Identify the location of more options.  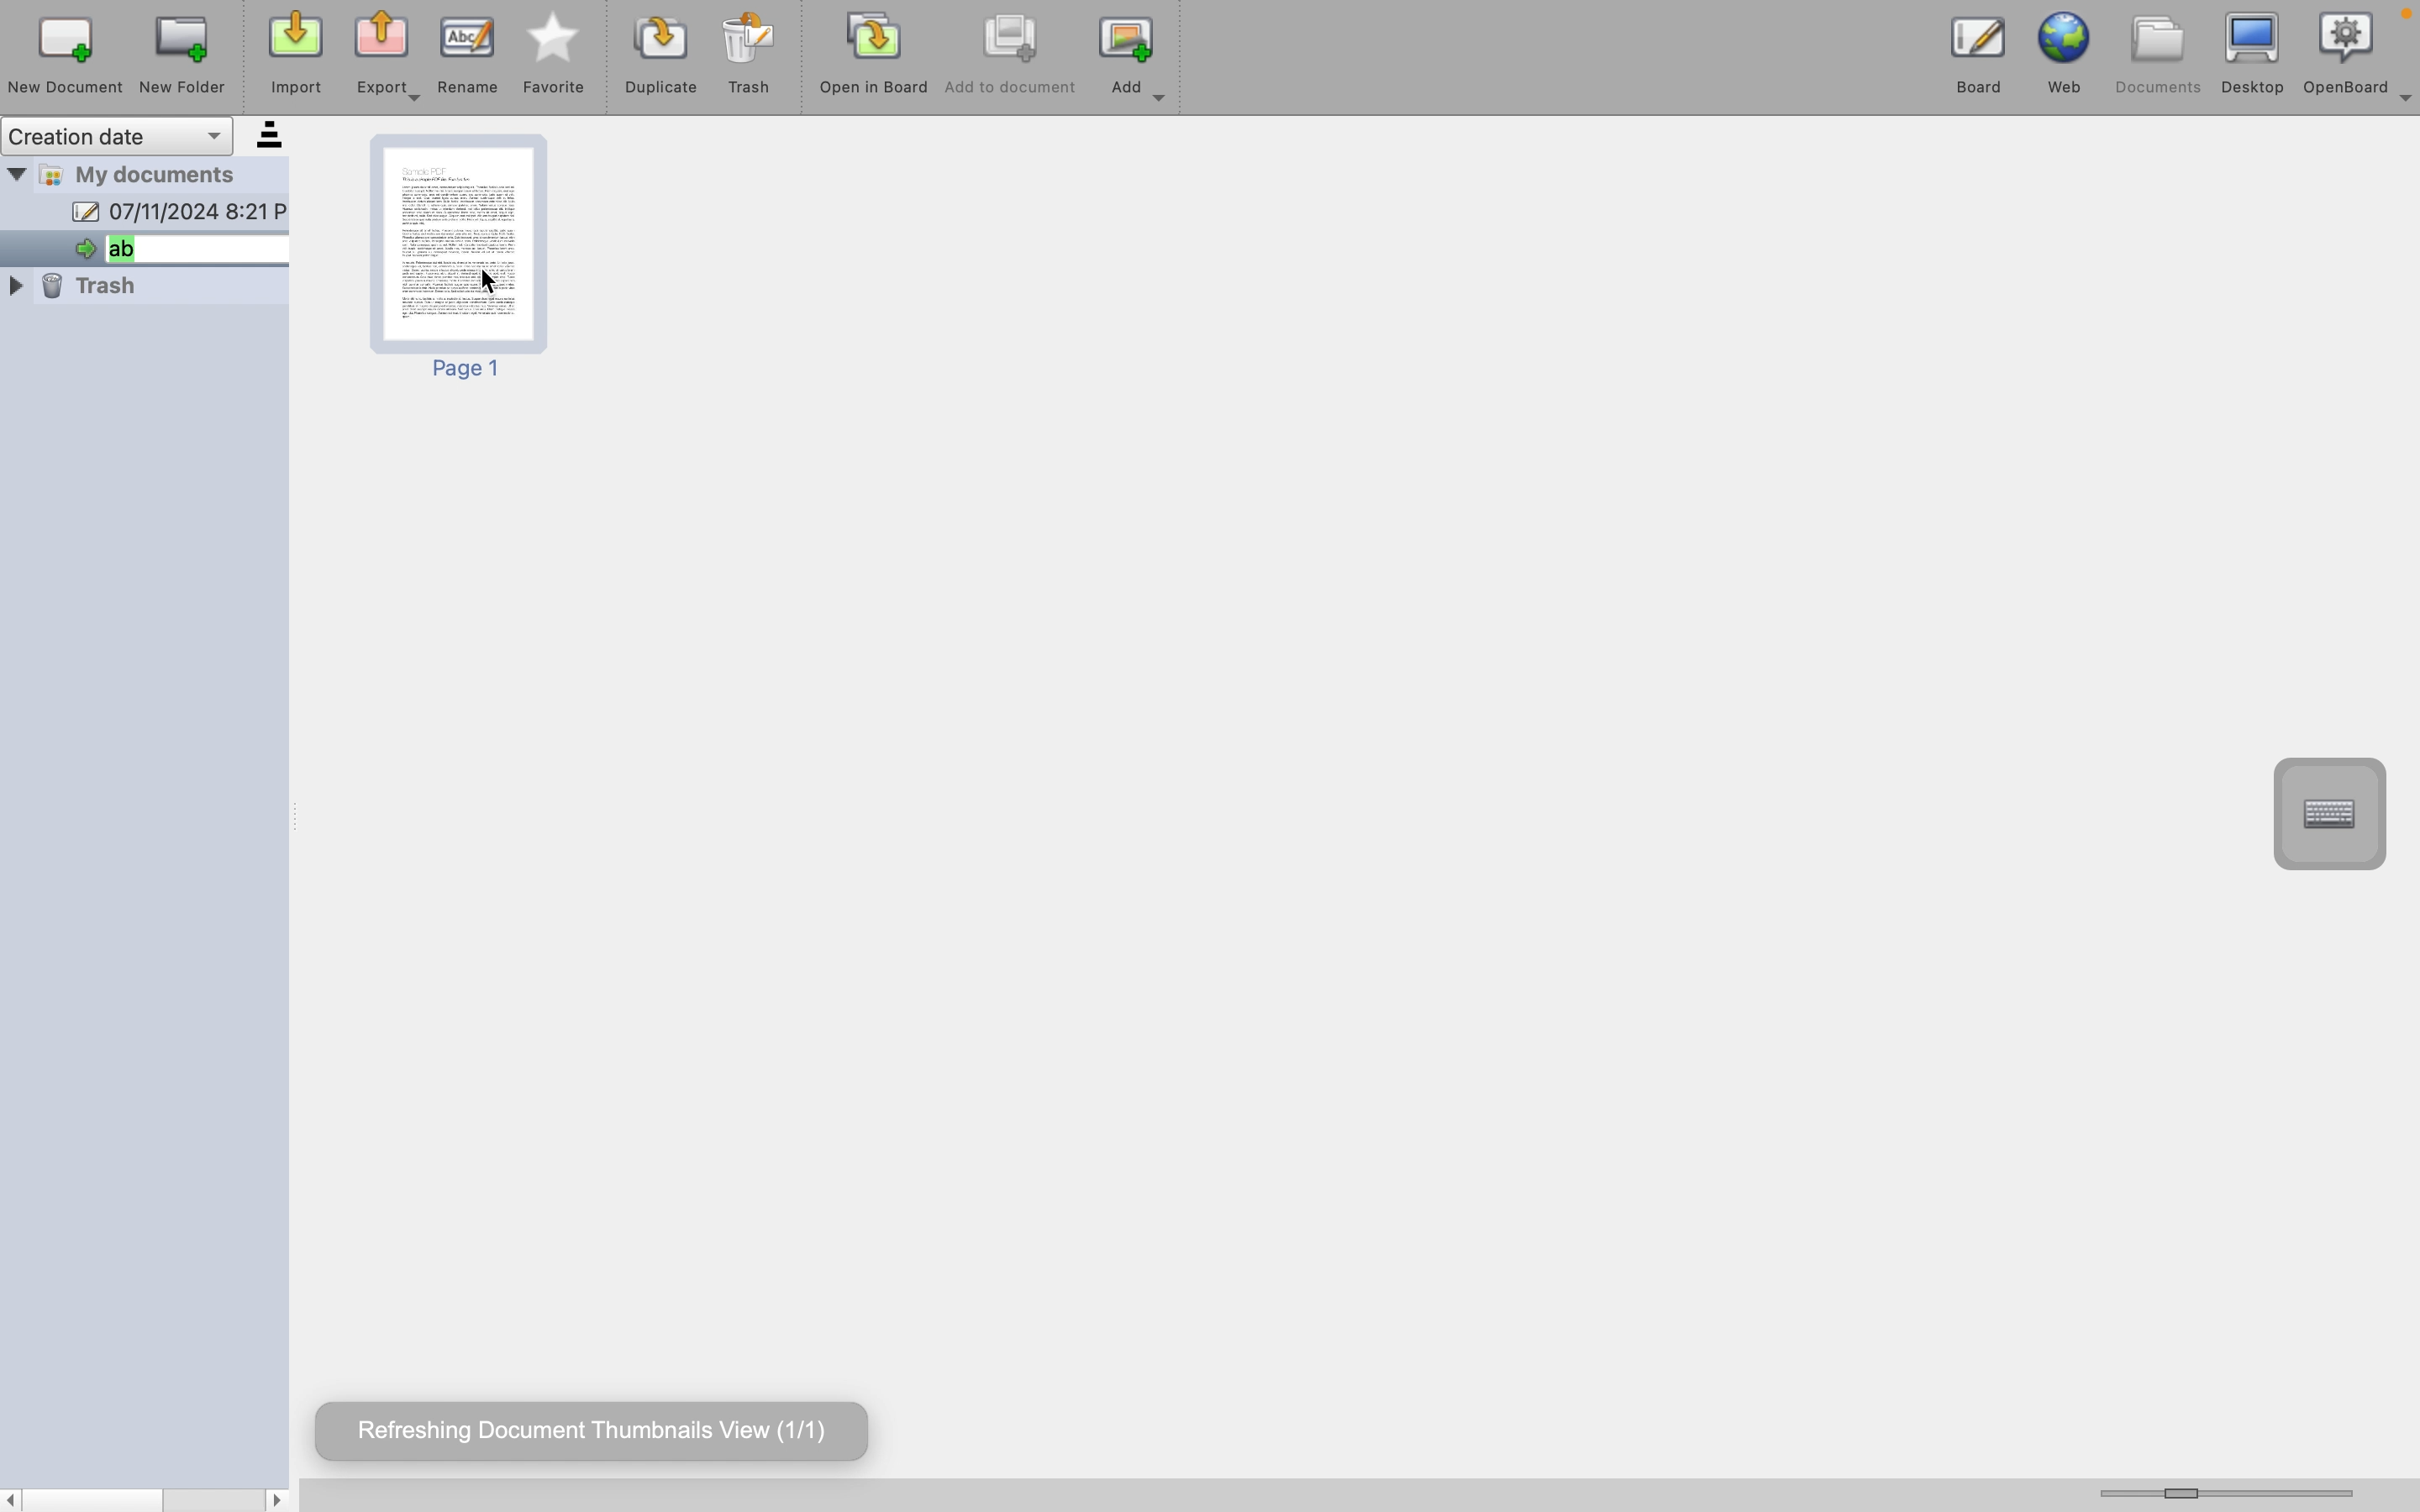
(2400, 106).